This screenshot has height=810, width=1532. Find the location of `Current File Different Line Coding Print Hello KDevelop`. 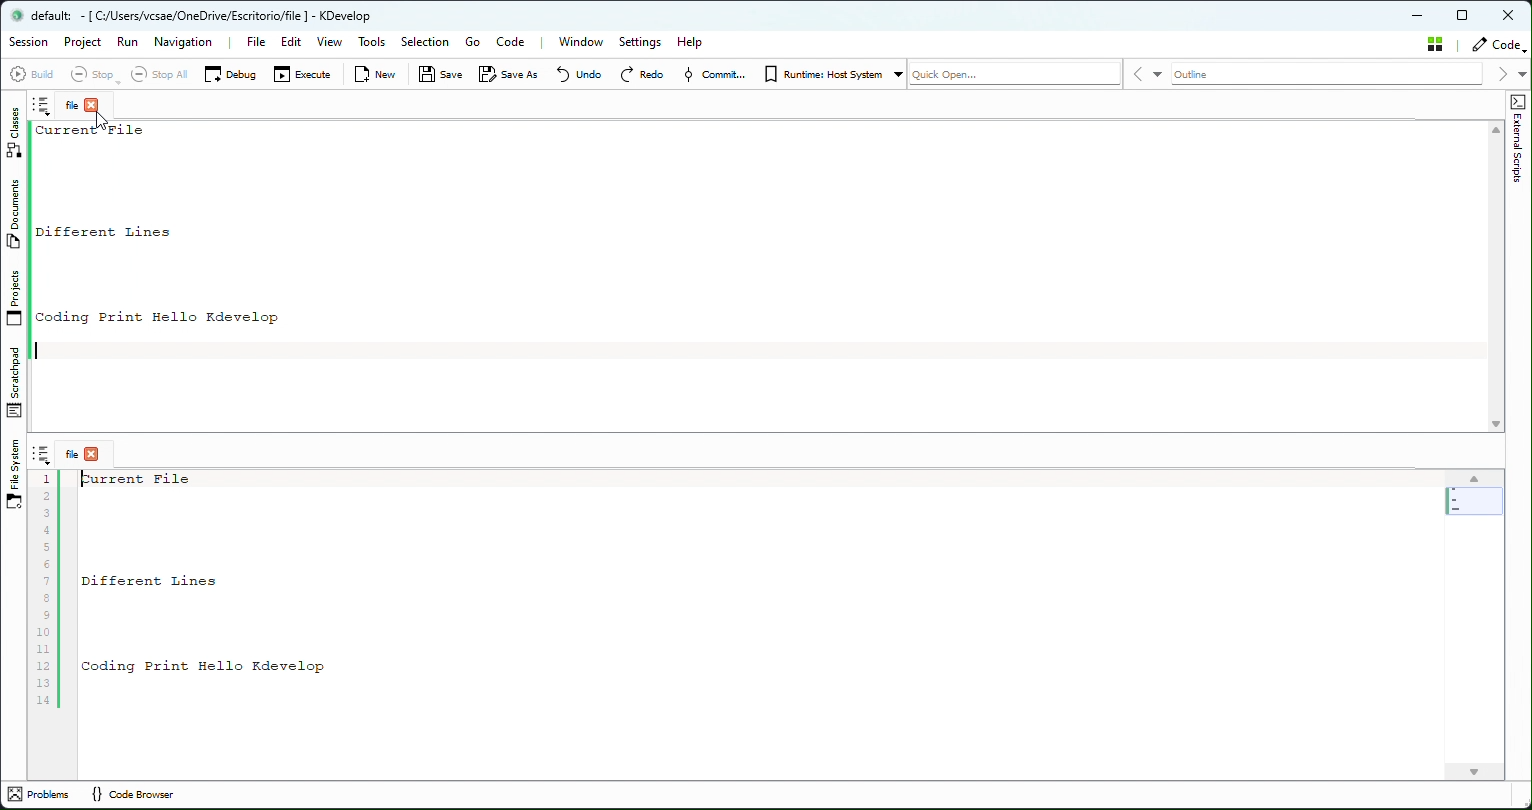

Current File Different Line Coding Print Hello KDevelop is located at coordinates (758, 620).